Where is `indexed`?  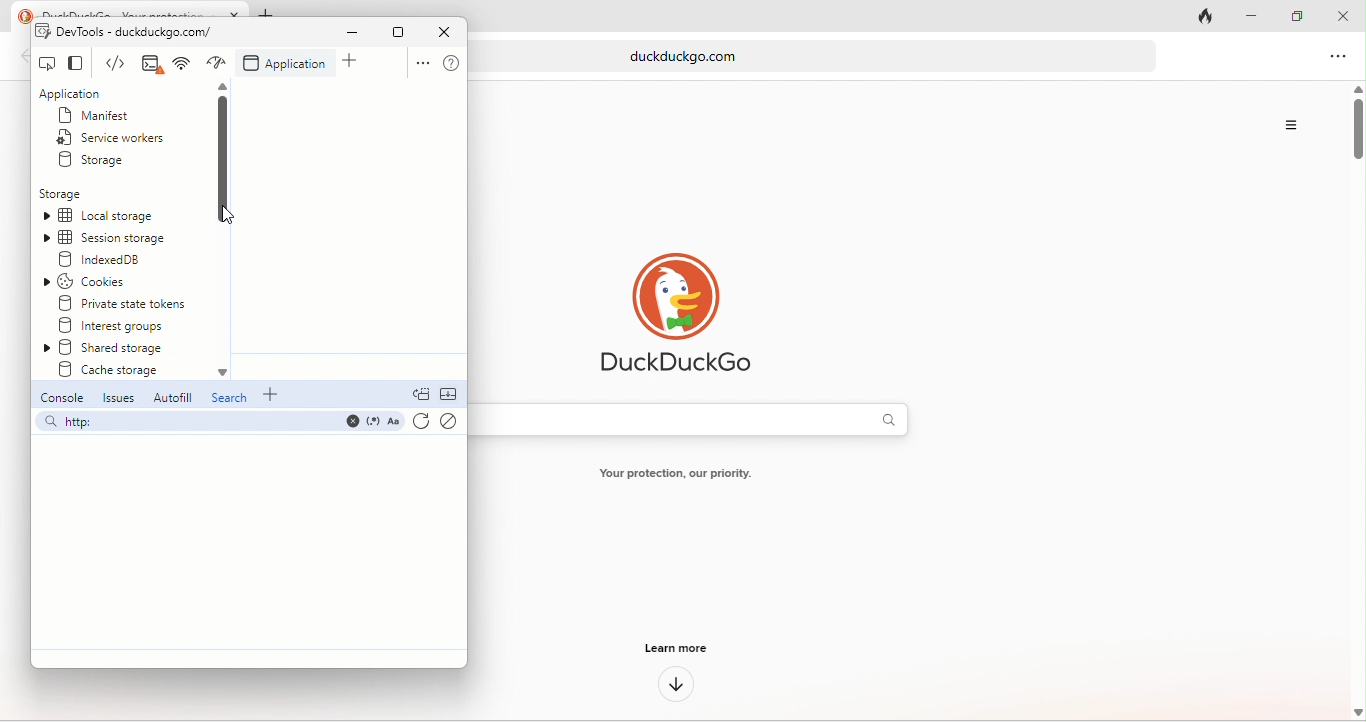
indexed is located at coordinates (130, 262).